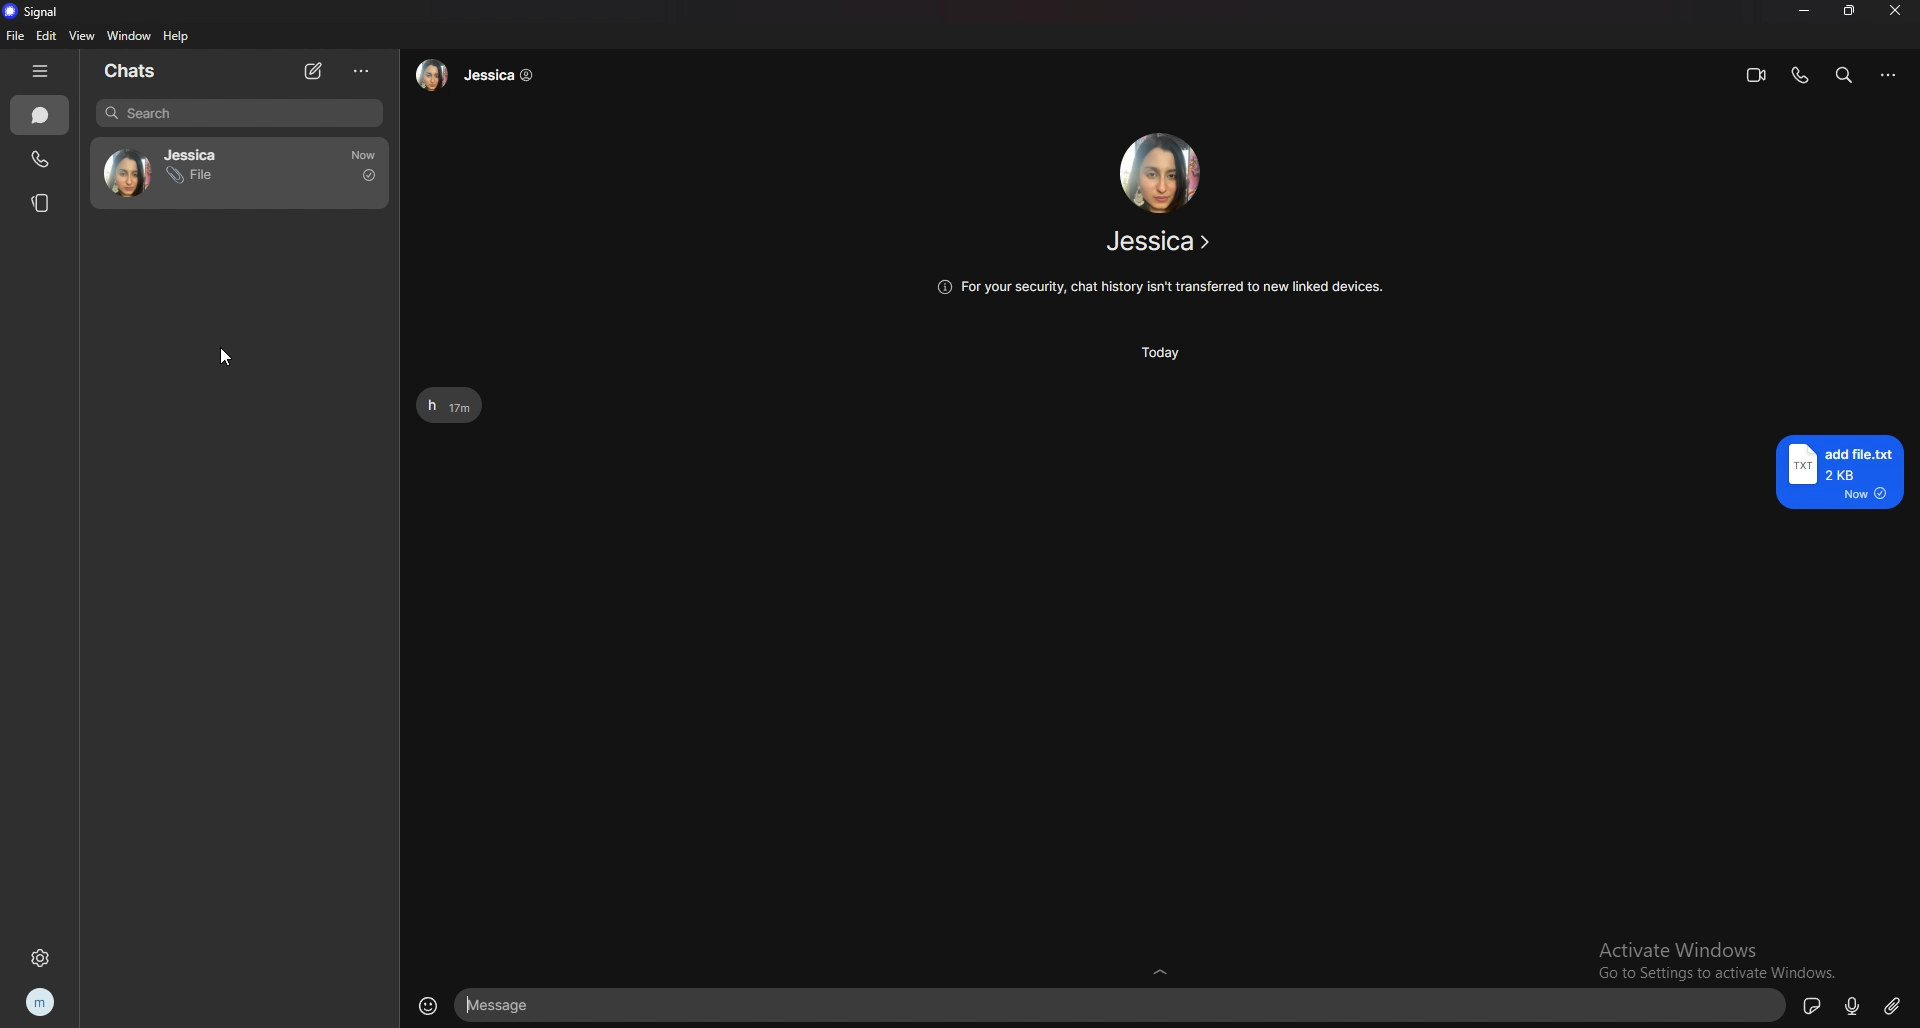 This screenshot has width=1920, height=1028. What do you see at coordinates (1161, 241) in the screenshot?
I see `friend name` at bounding box center [1161, 241].